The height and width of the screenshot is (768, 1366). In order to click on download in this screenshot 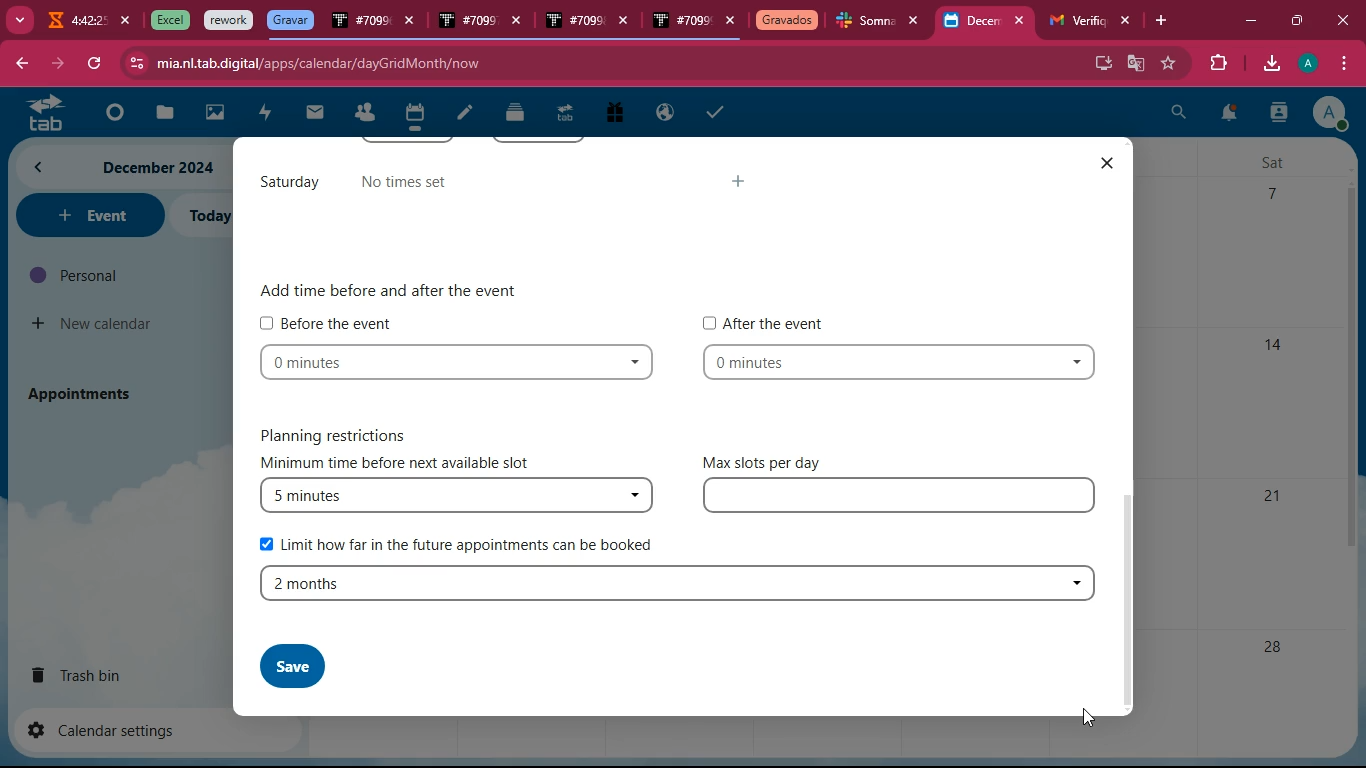, I will do `click(1270, 65)`.